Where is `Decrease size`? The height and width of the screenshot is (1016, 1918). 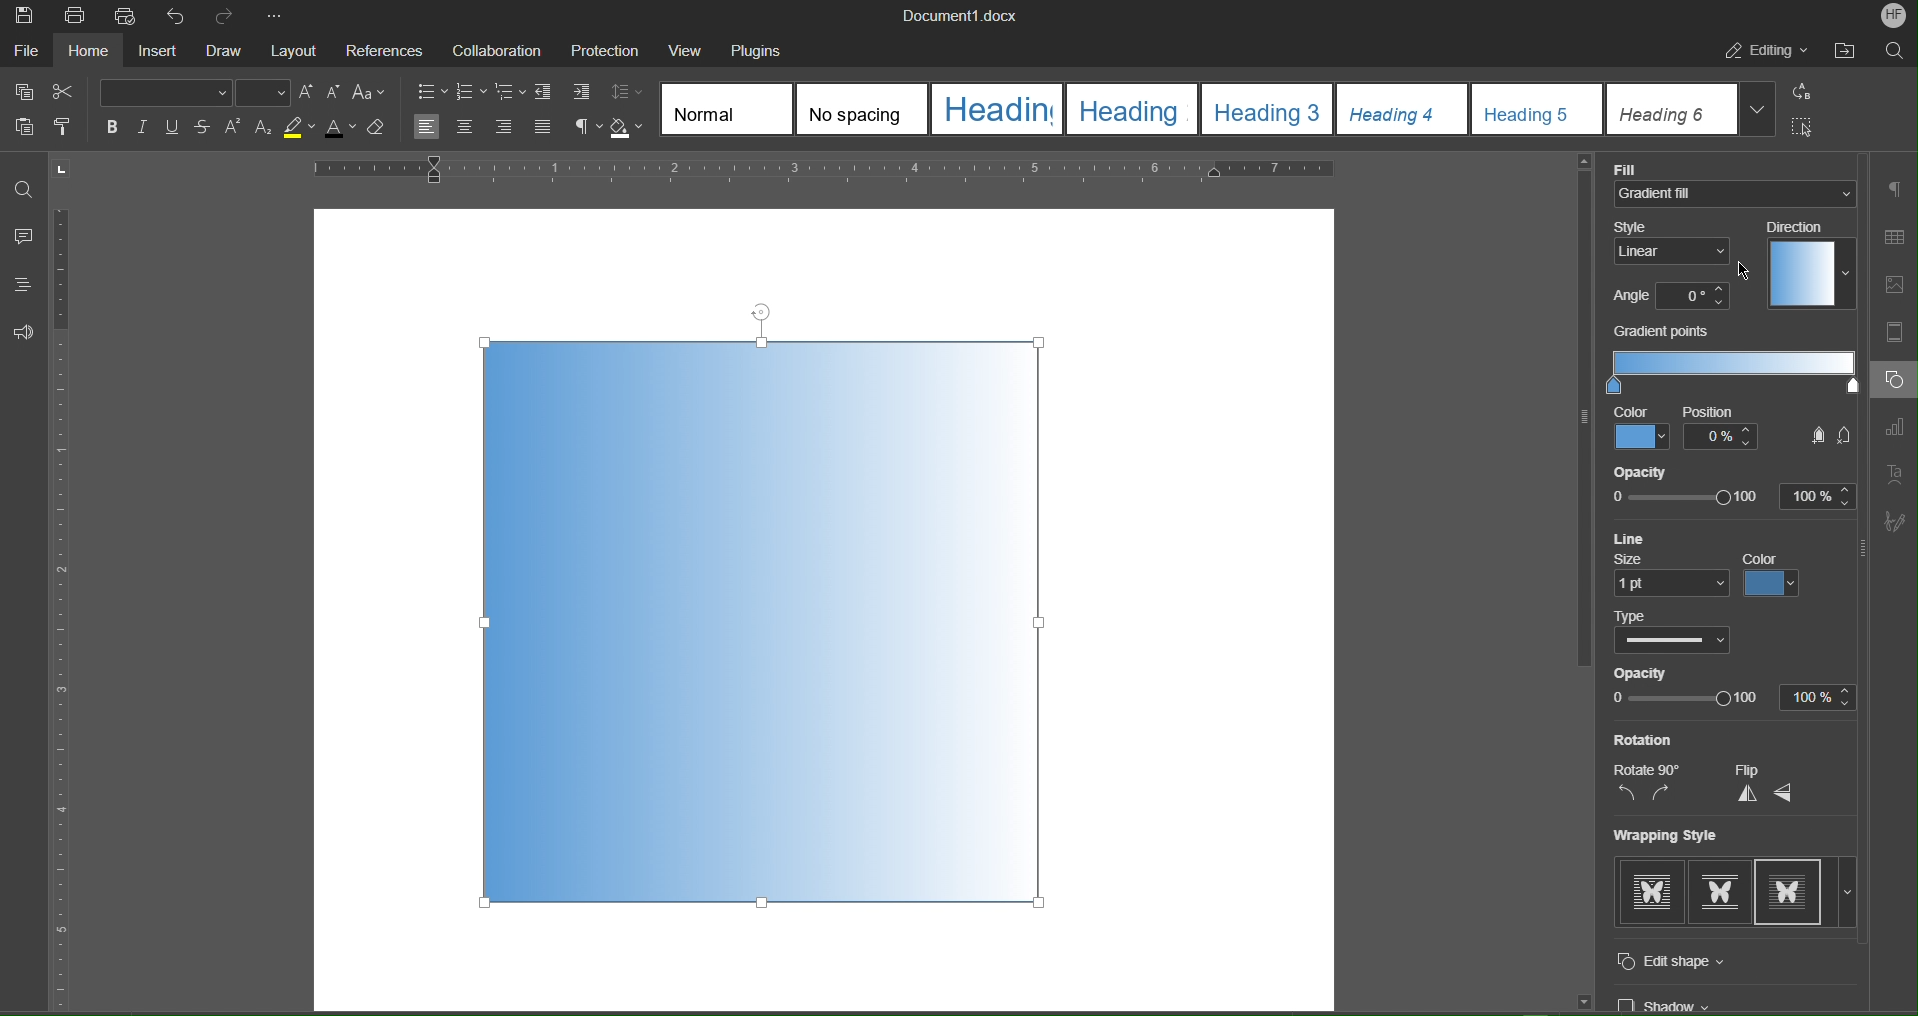 Decrease size is located at coordinates (335, 93).